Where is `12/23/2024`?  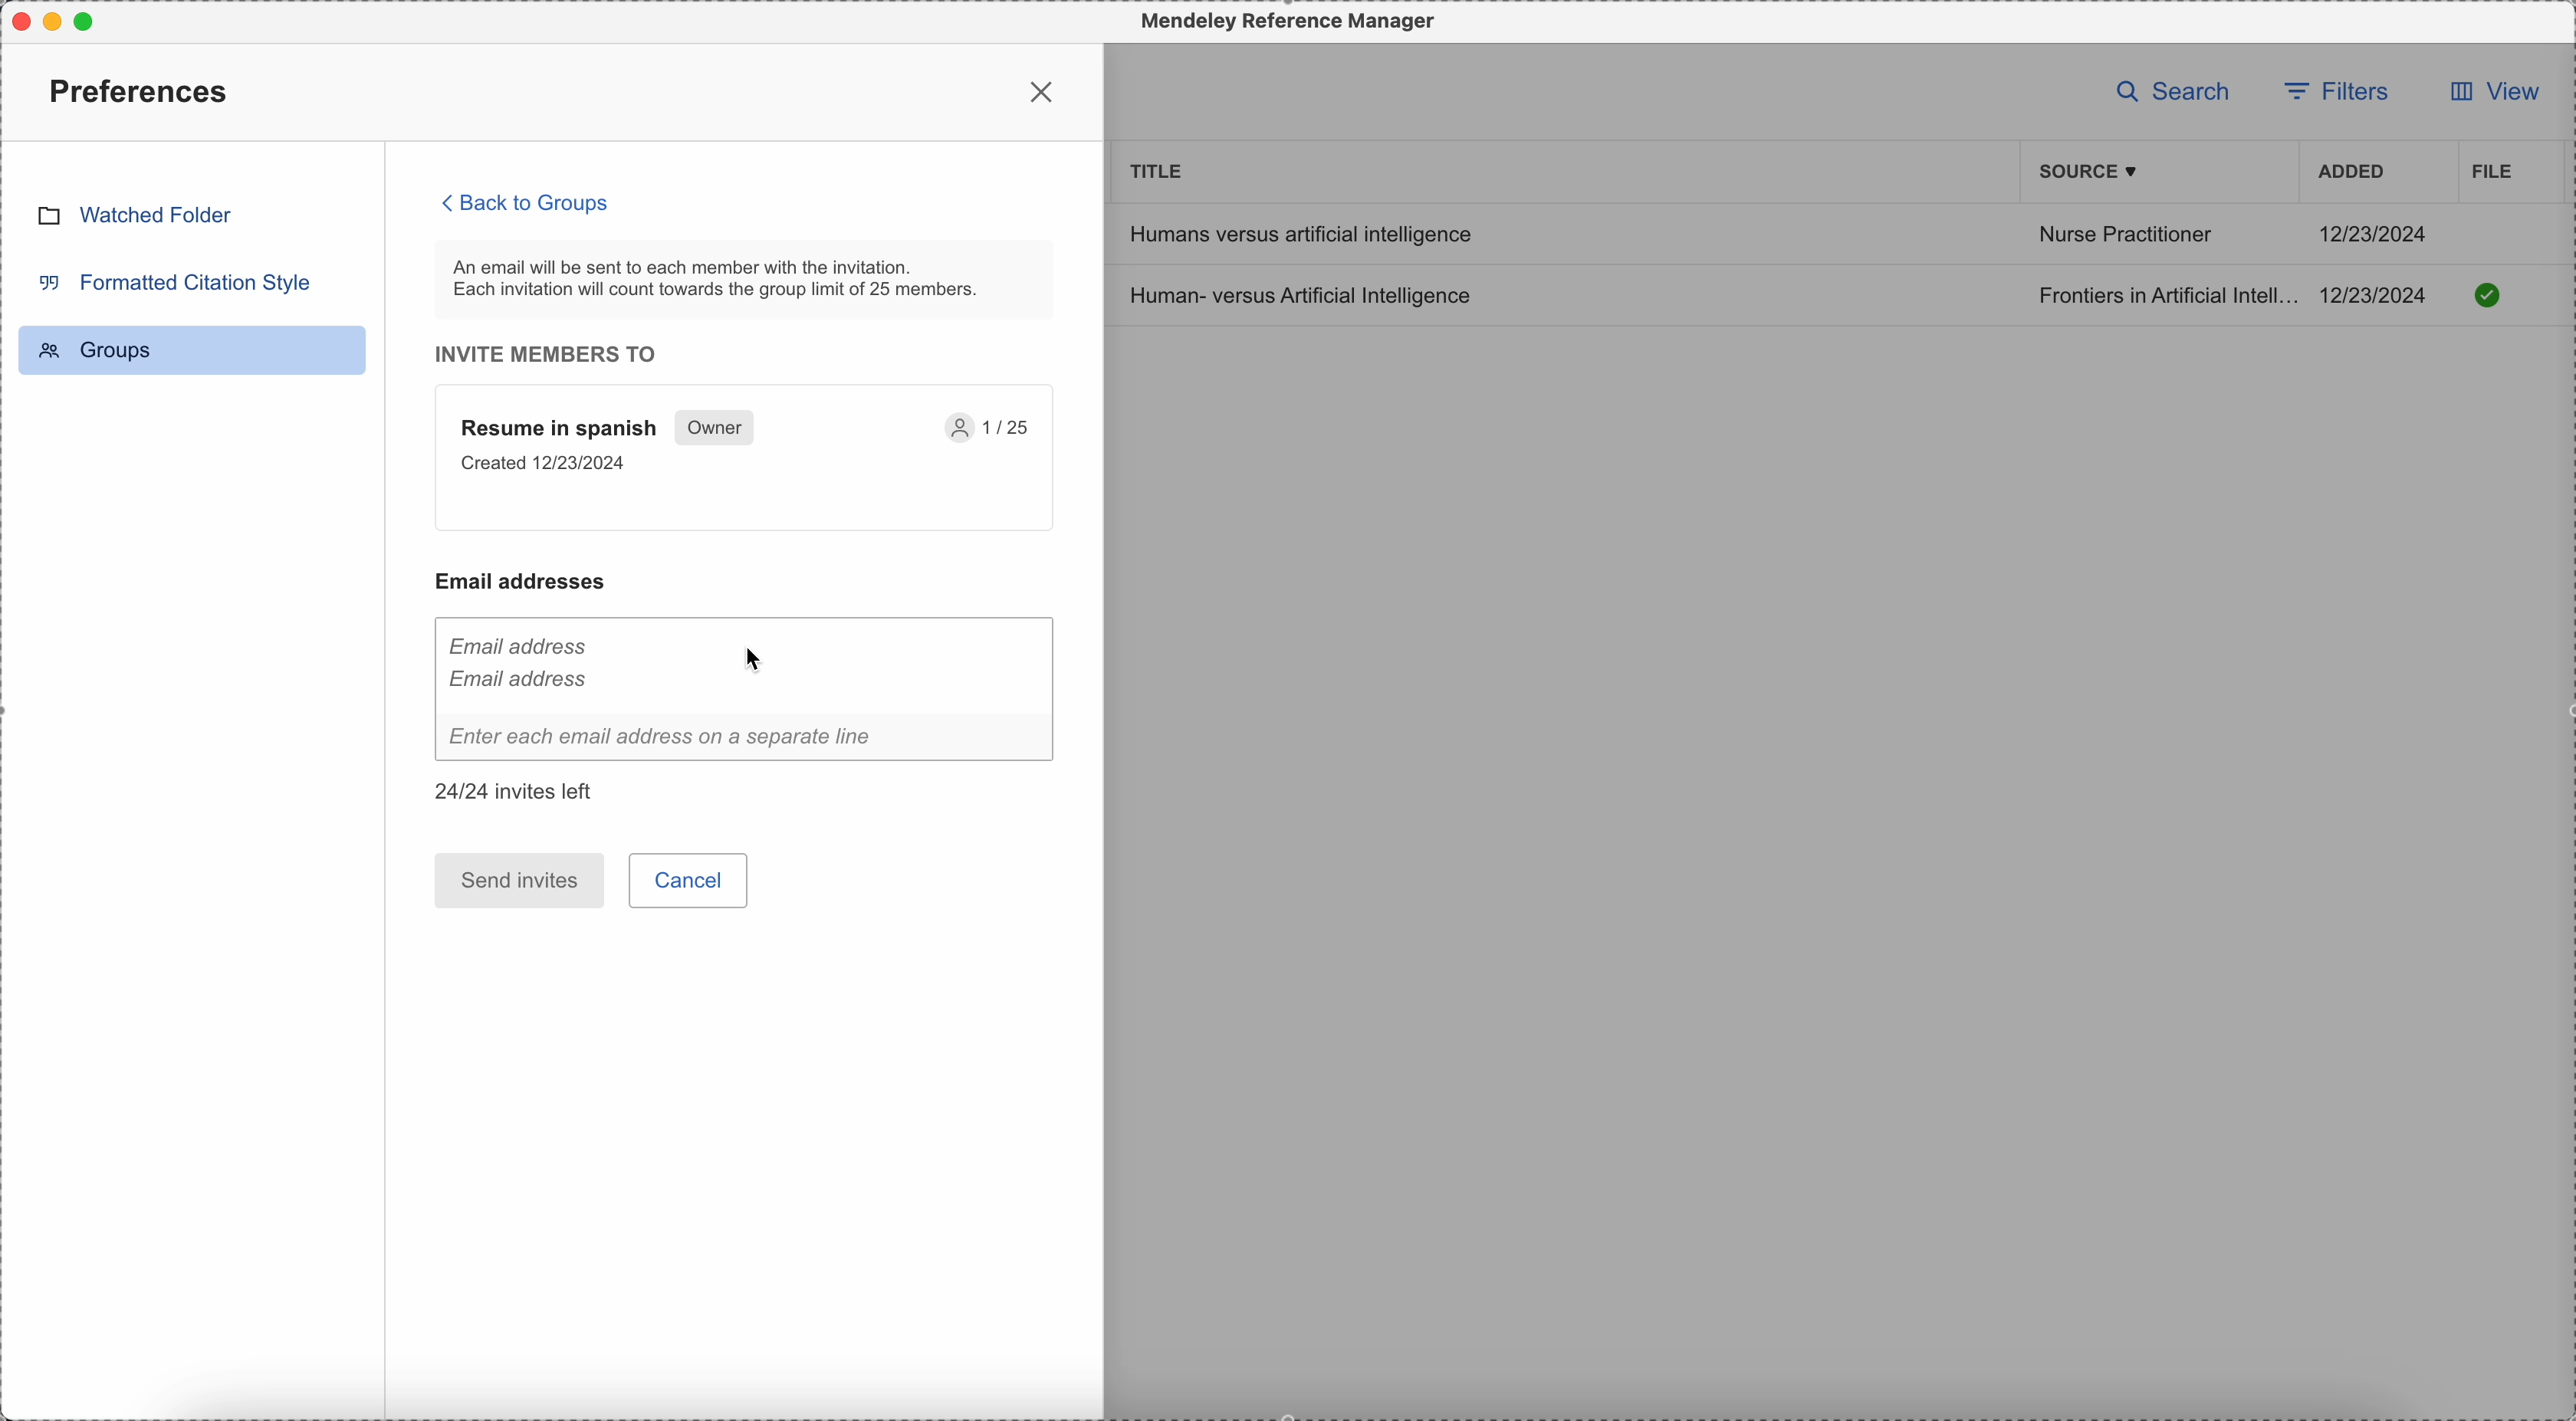
12/23/2024 is located at coordinates (2380, 295).